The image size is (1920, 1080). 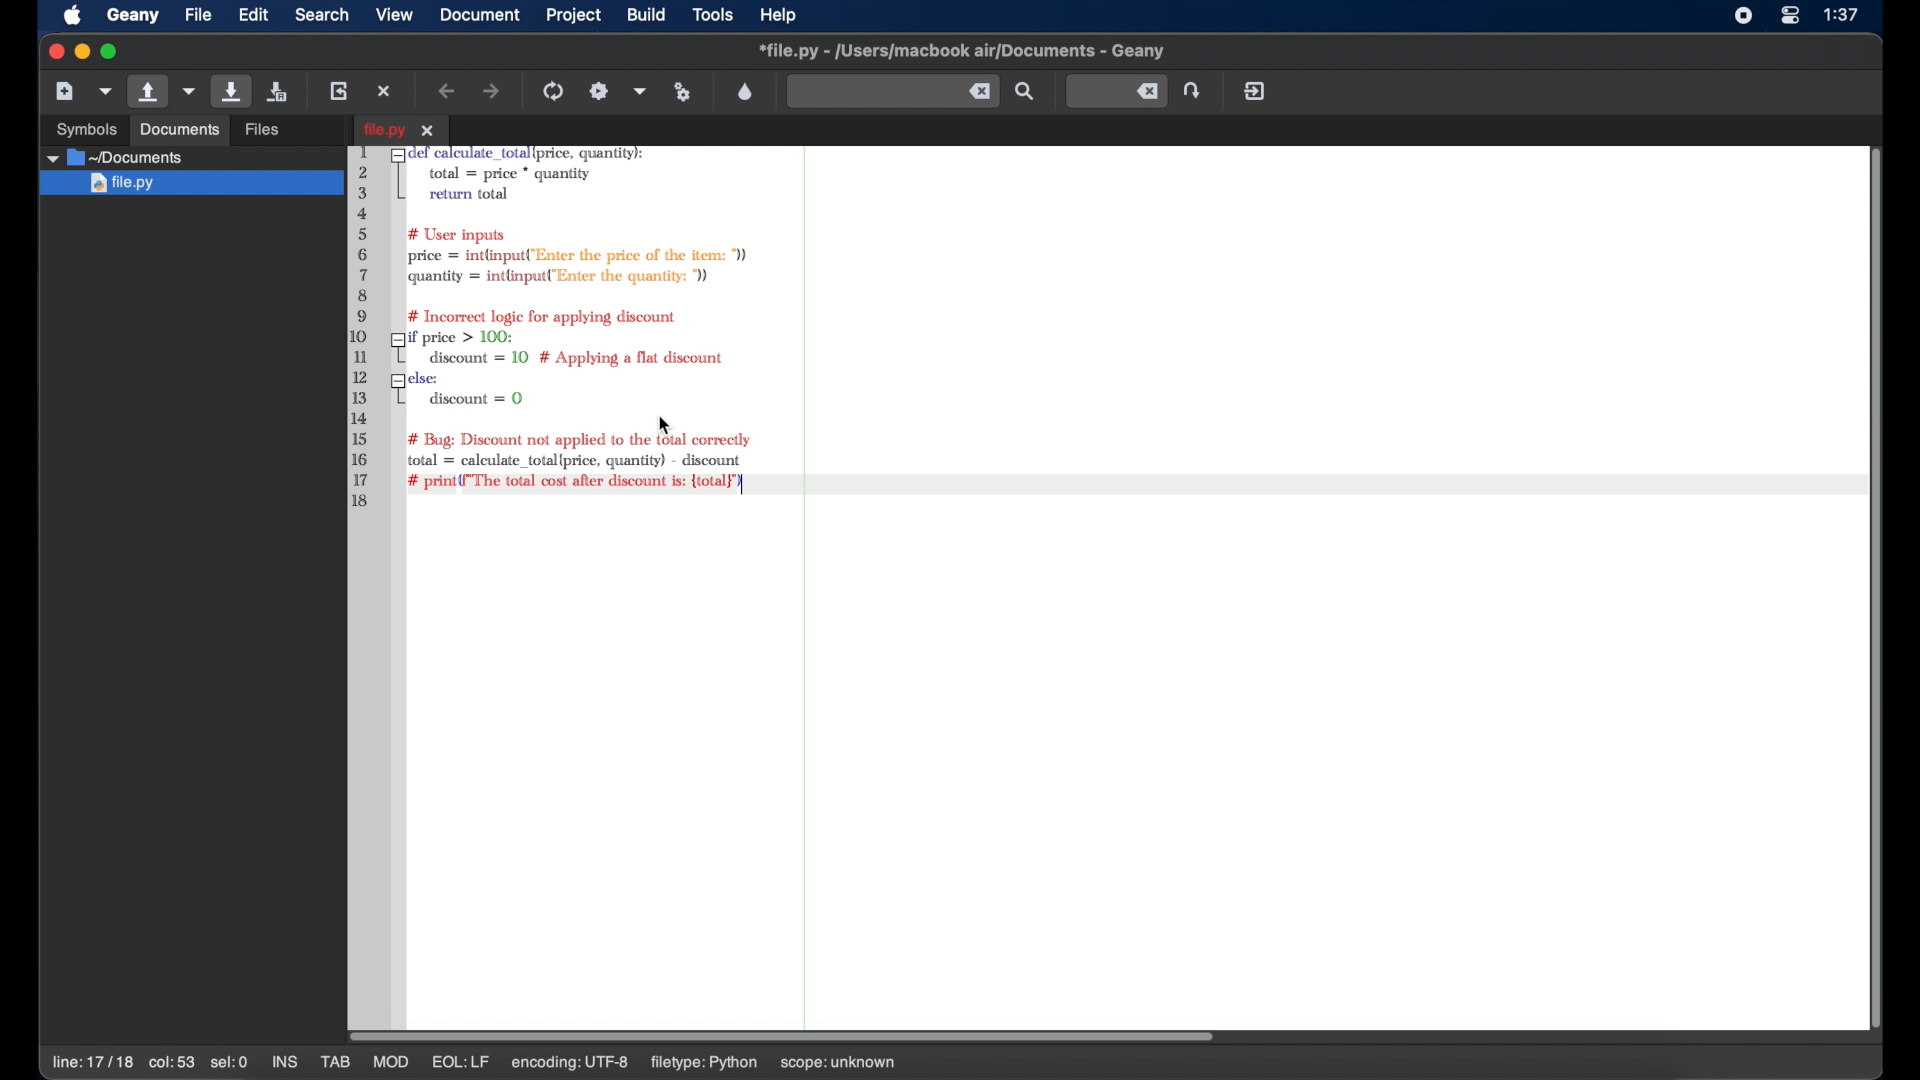 I want to click on mco, so click(x=389, y=1062).